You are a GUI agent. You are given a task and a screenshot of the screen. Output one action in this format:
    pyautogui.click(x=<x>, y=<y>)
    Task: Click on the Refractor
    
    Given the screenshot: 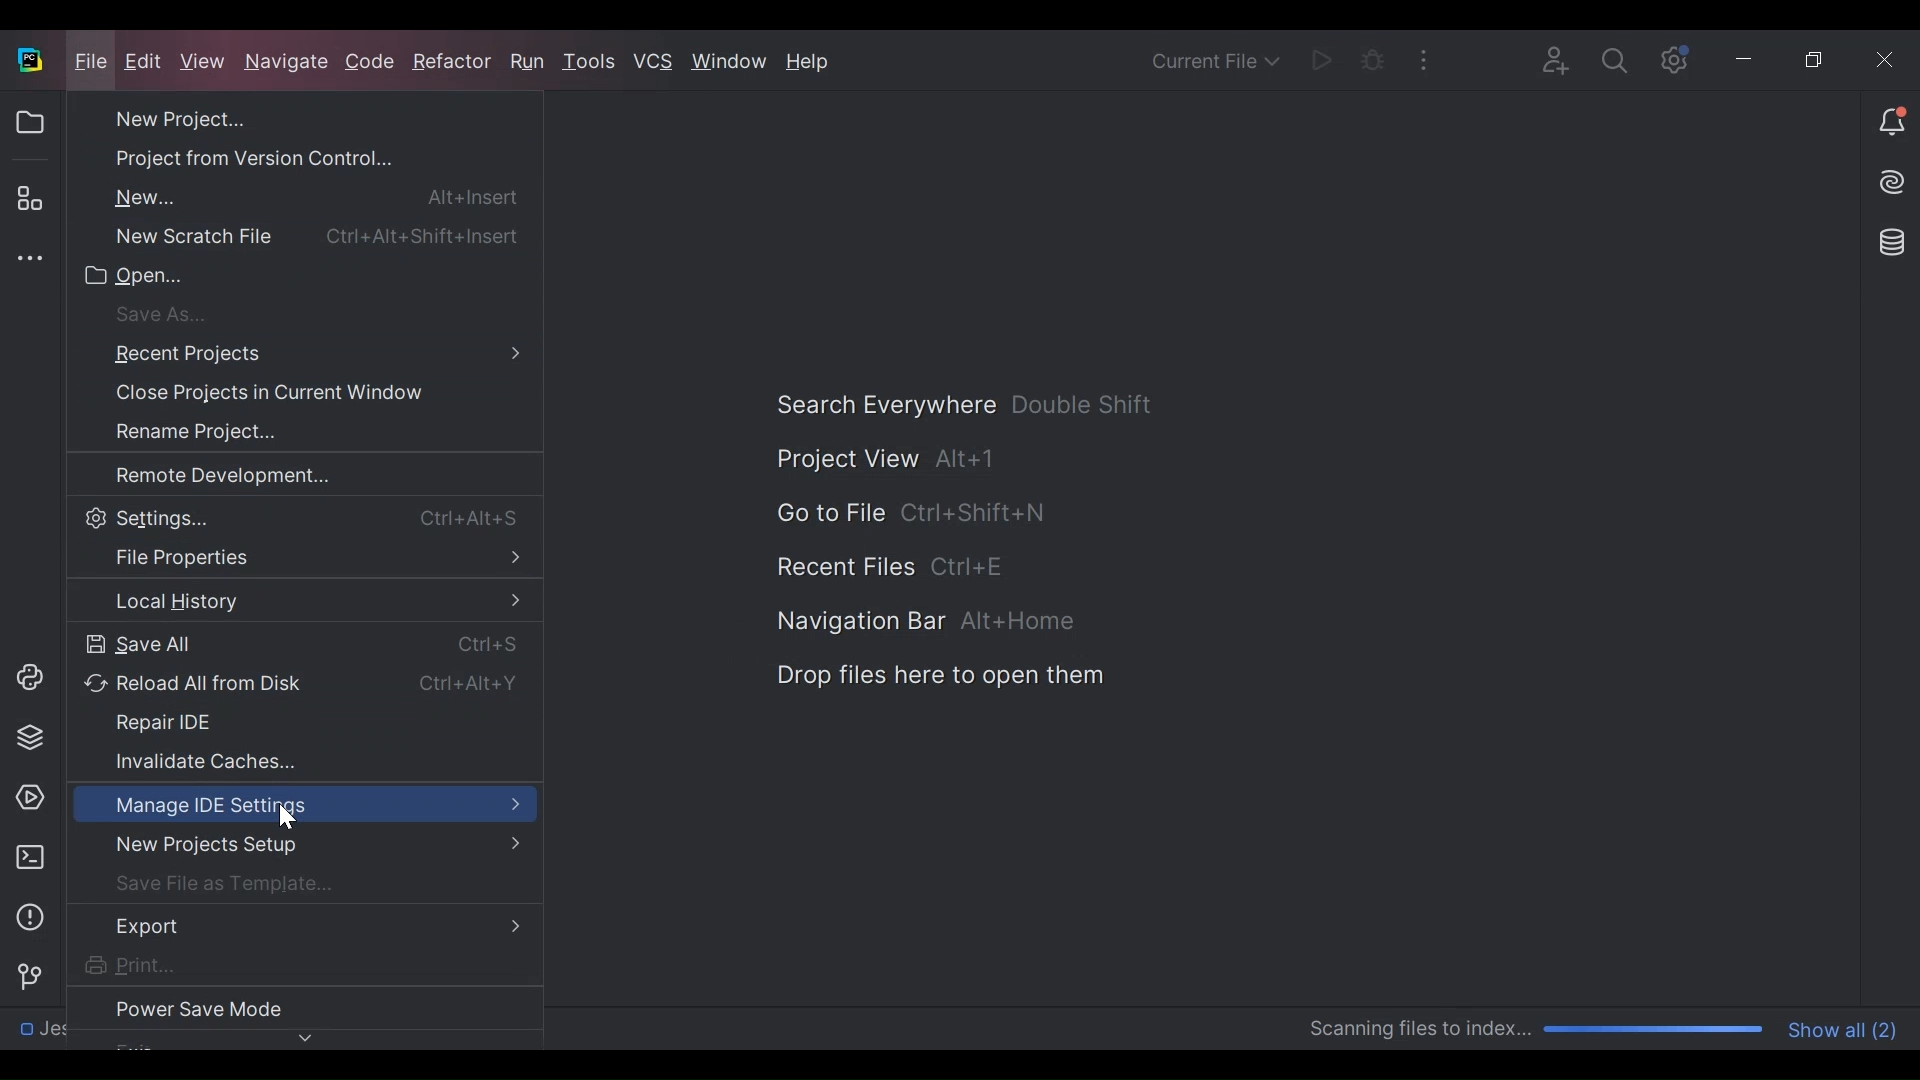 What is the action you would take?
    pyautogui.click(x=451, y=66)
    